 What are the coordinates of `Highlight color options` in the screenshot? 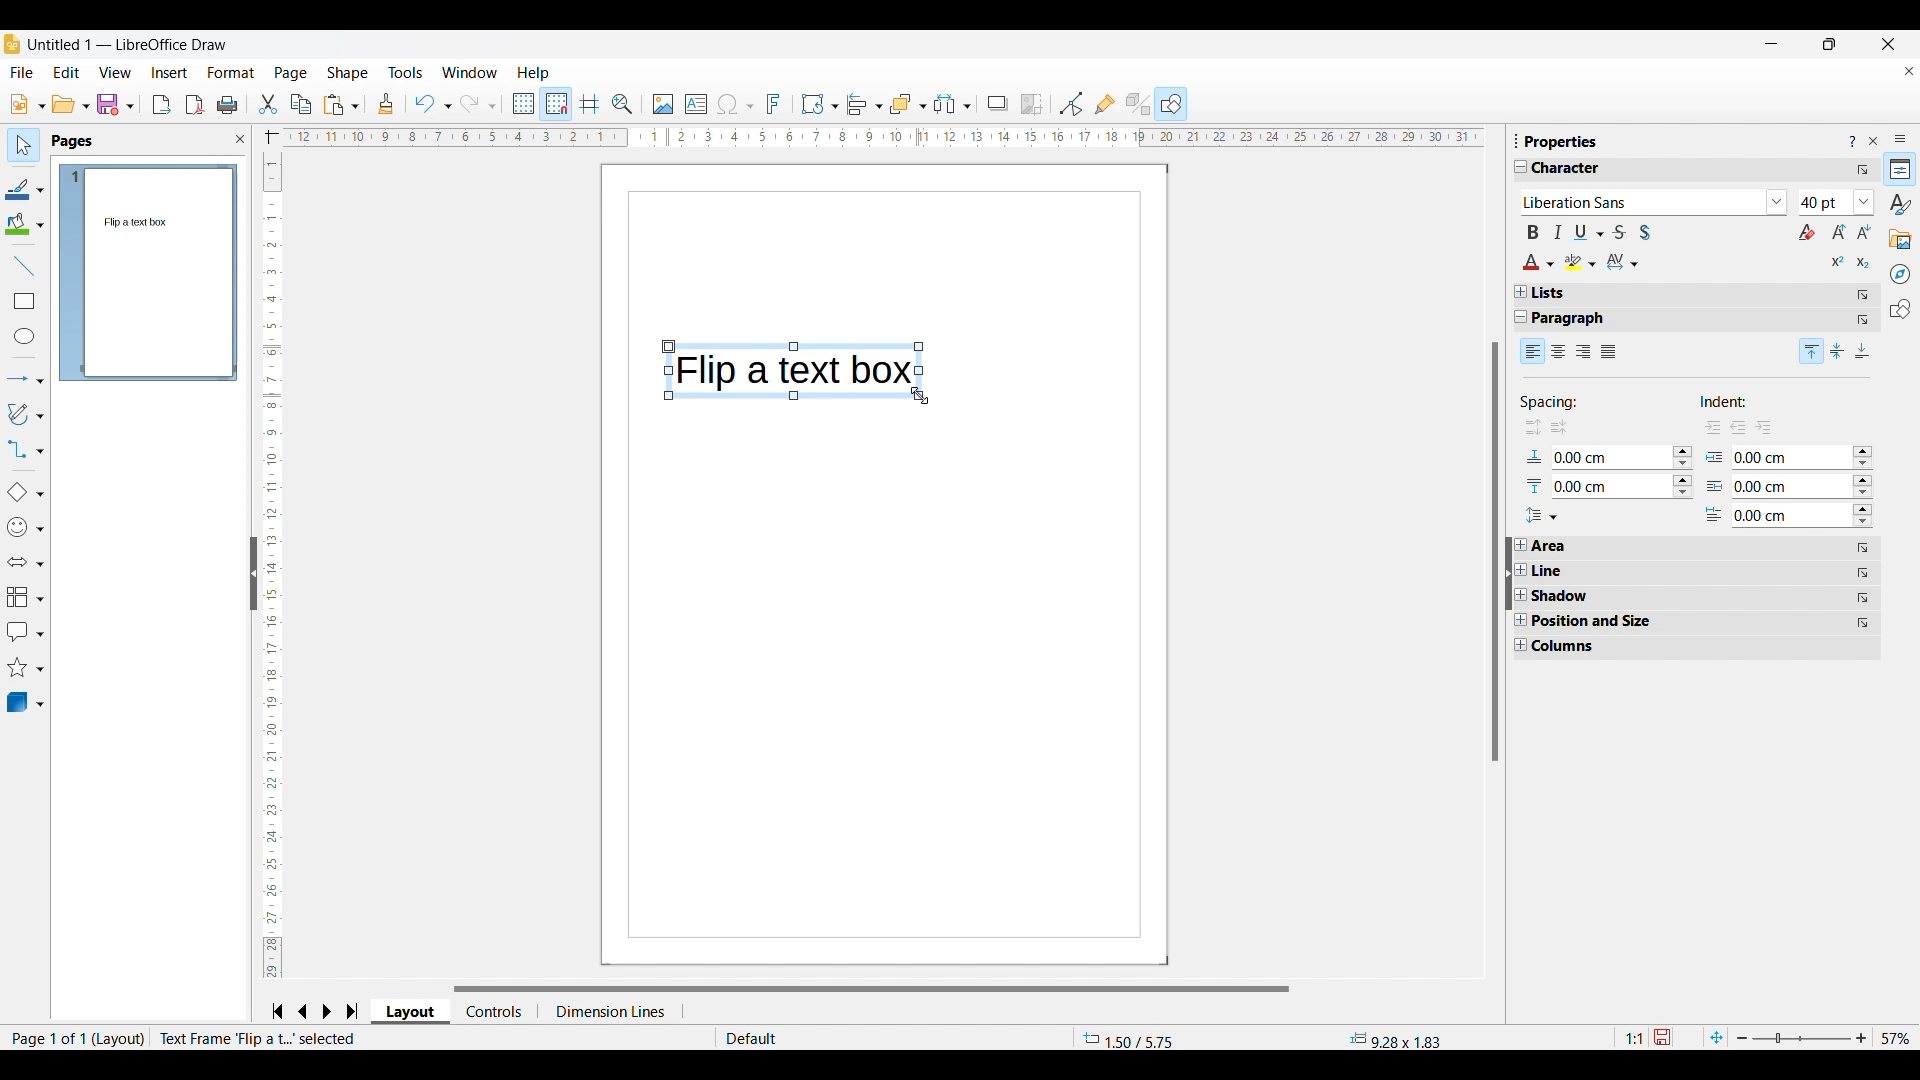 It's located at (1581, 262).